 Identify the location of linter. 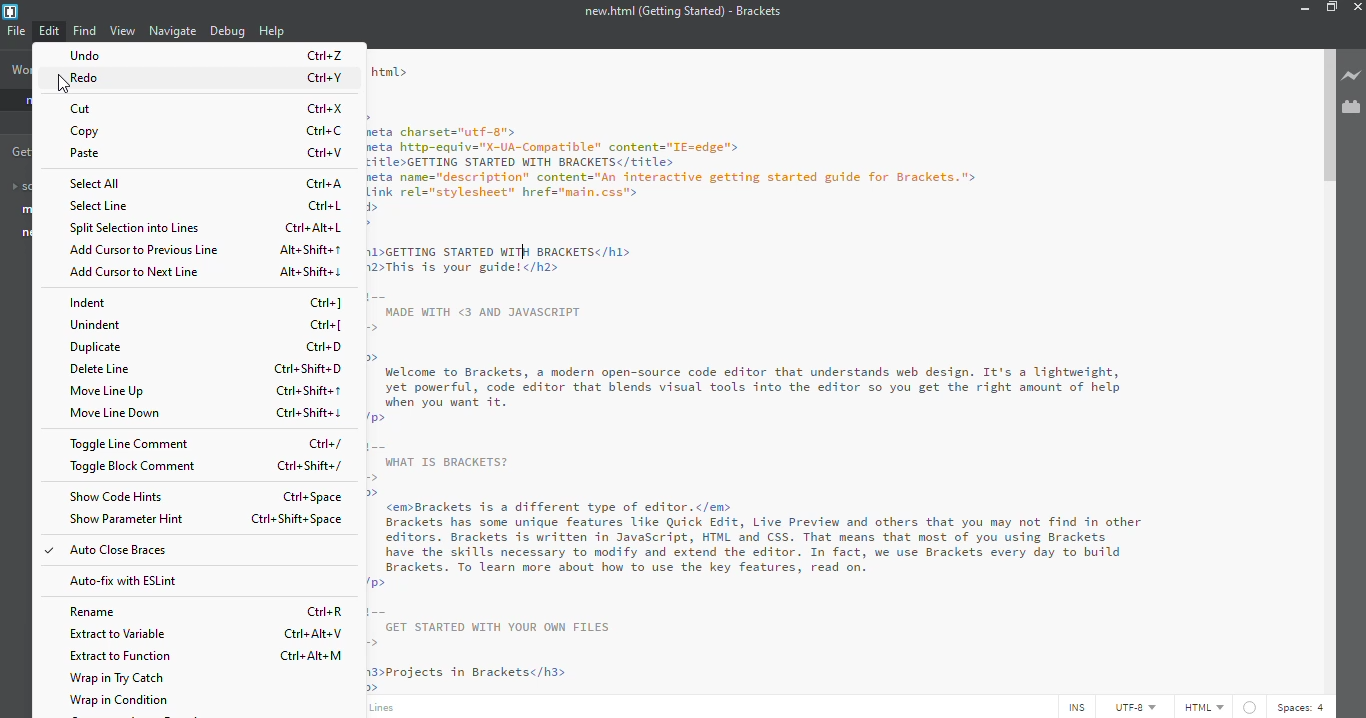
(1249, 707).